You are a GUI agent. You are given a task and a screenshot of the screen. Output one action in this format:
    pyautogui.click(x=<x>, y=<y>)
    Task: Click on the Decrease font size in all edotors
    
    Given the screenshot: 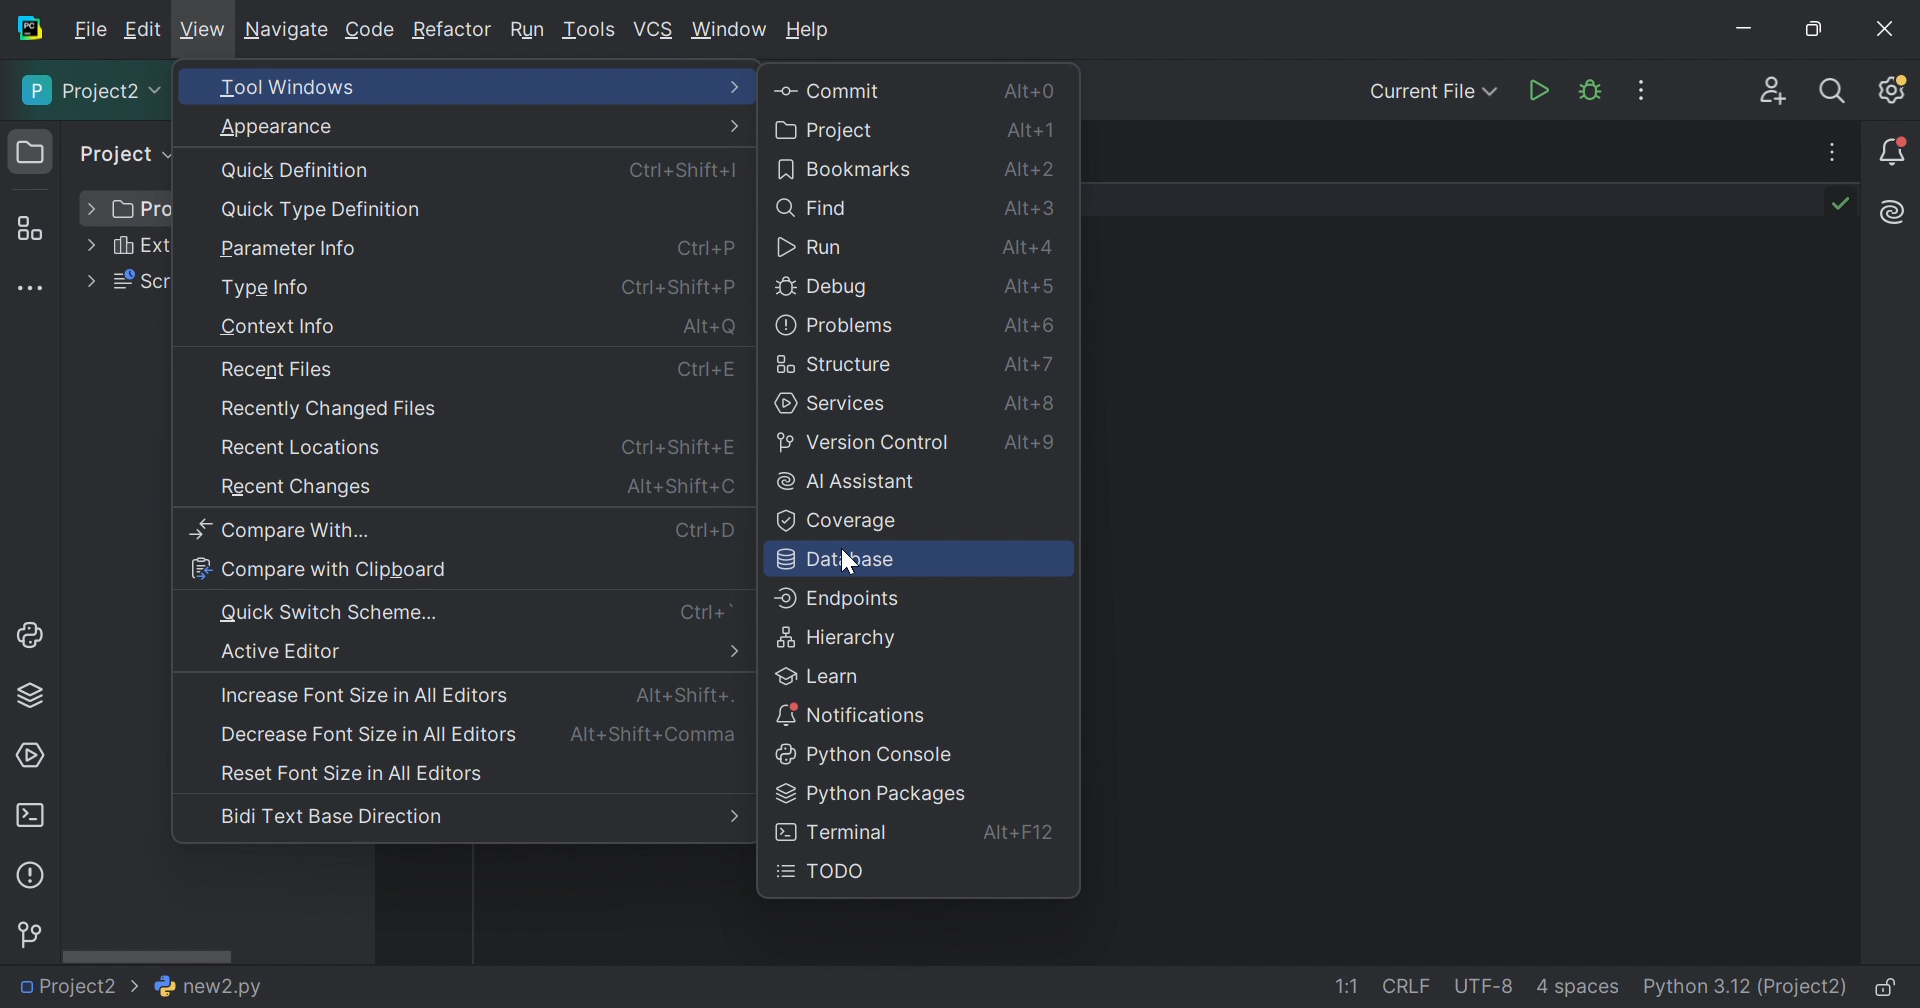 What is the action you would take?
    pyautogui.click(x=369, y=736)
    